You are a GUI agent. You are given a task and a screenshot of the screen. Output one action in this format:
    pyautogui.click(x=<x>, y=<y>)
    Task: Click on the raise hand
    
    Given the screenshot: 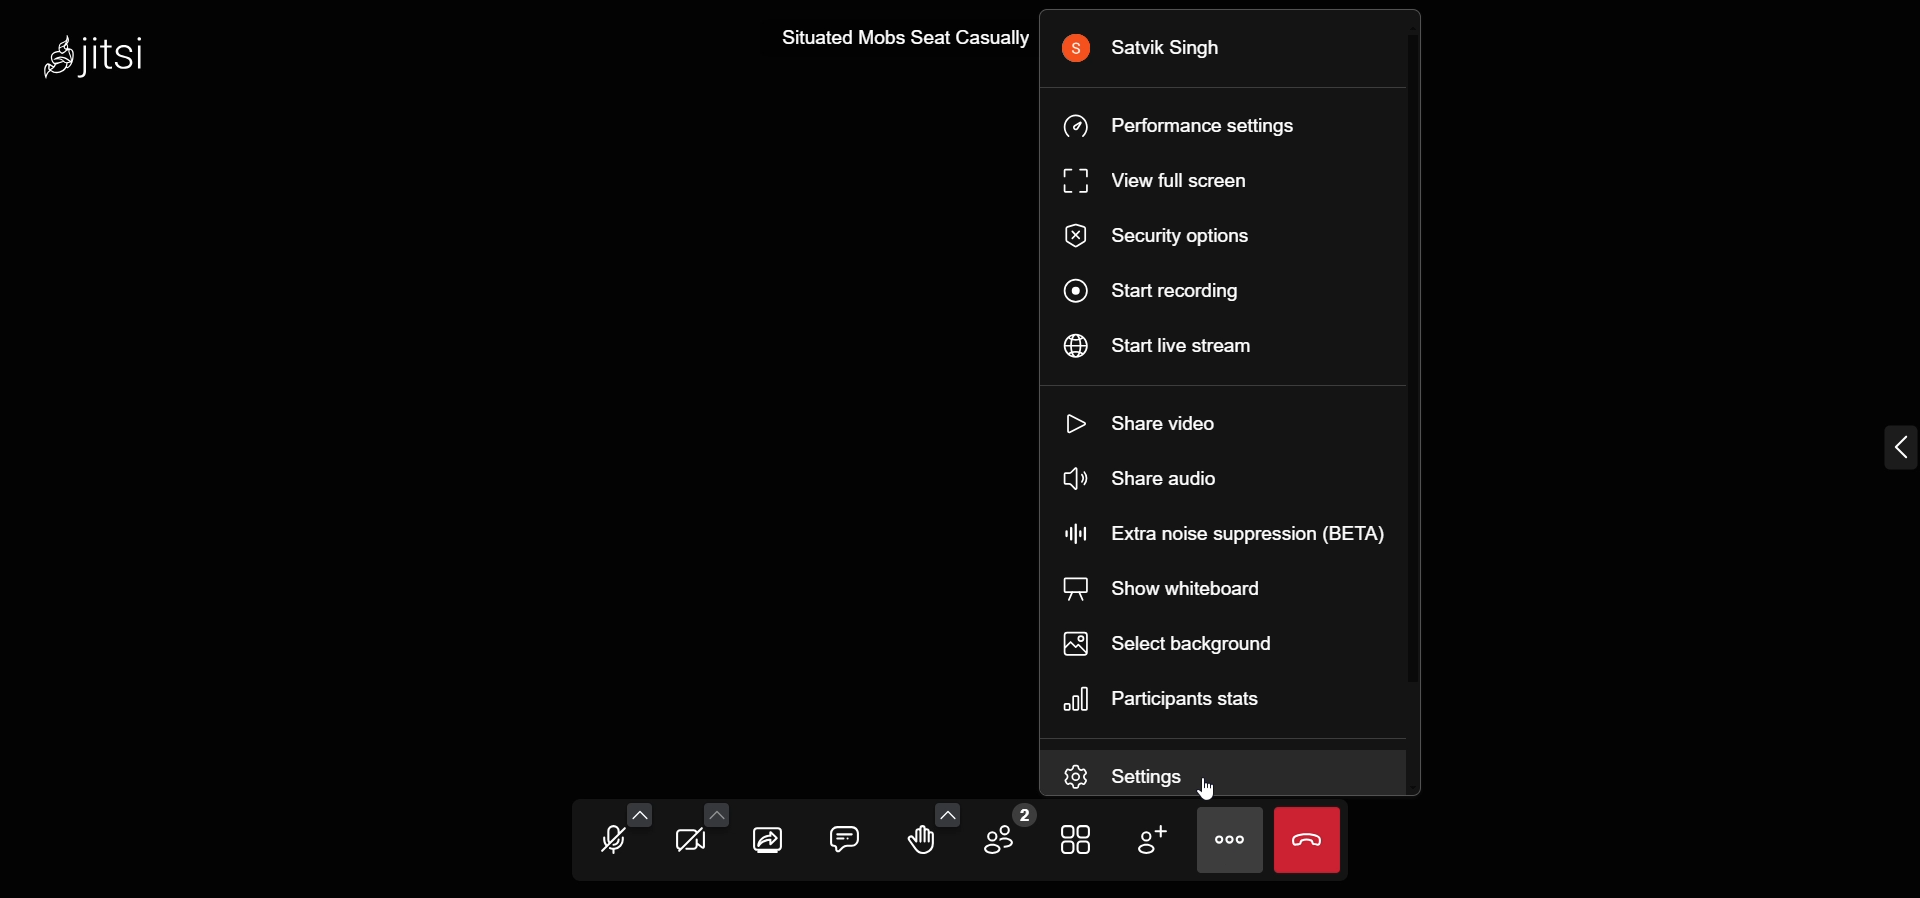 What is the action you would take?
    pyautogui.click(x=924, y=842)
    